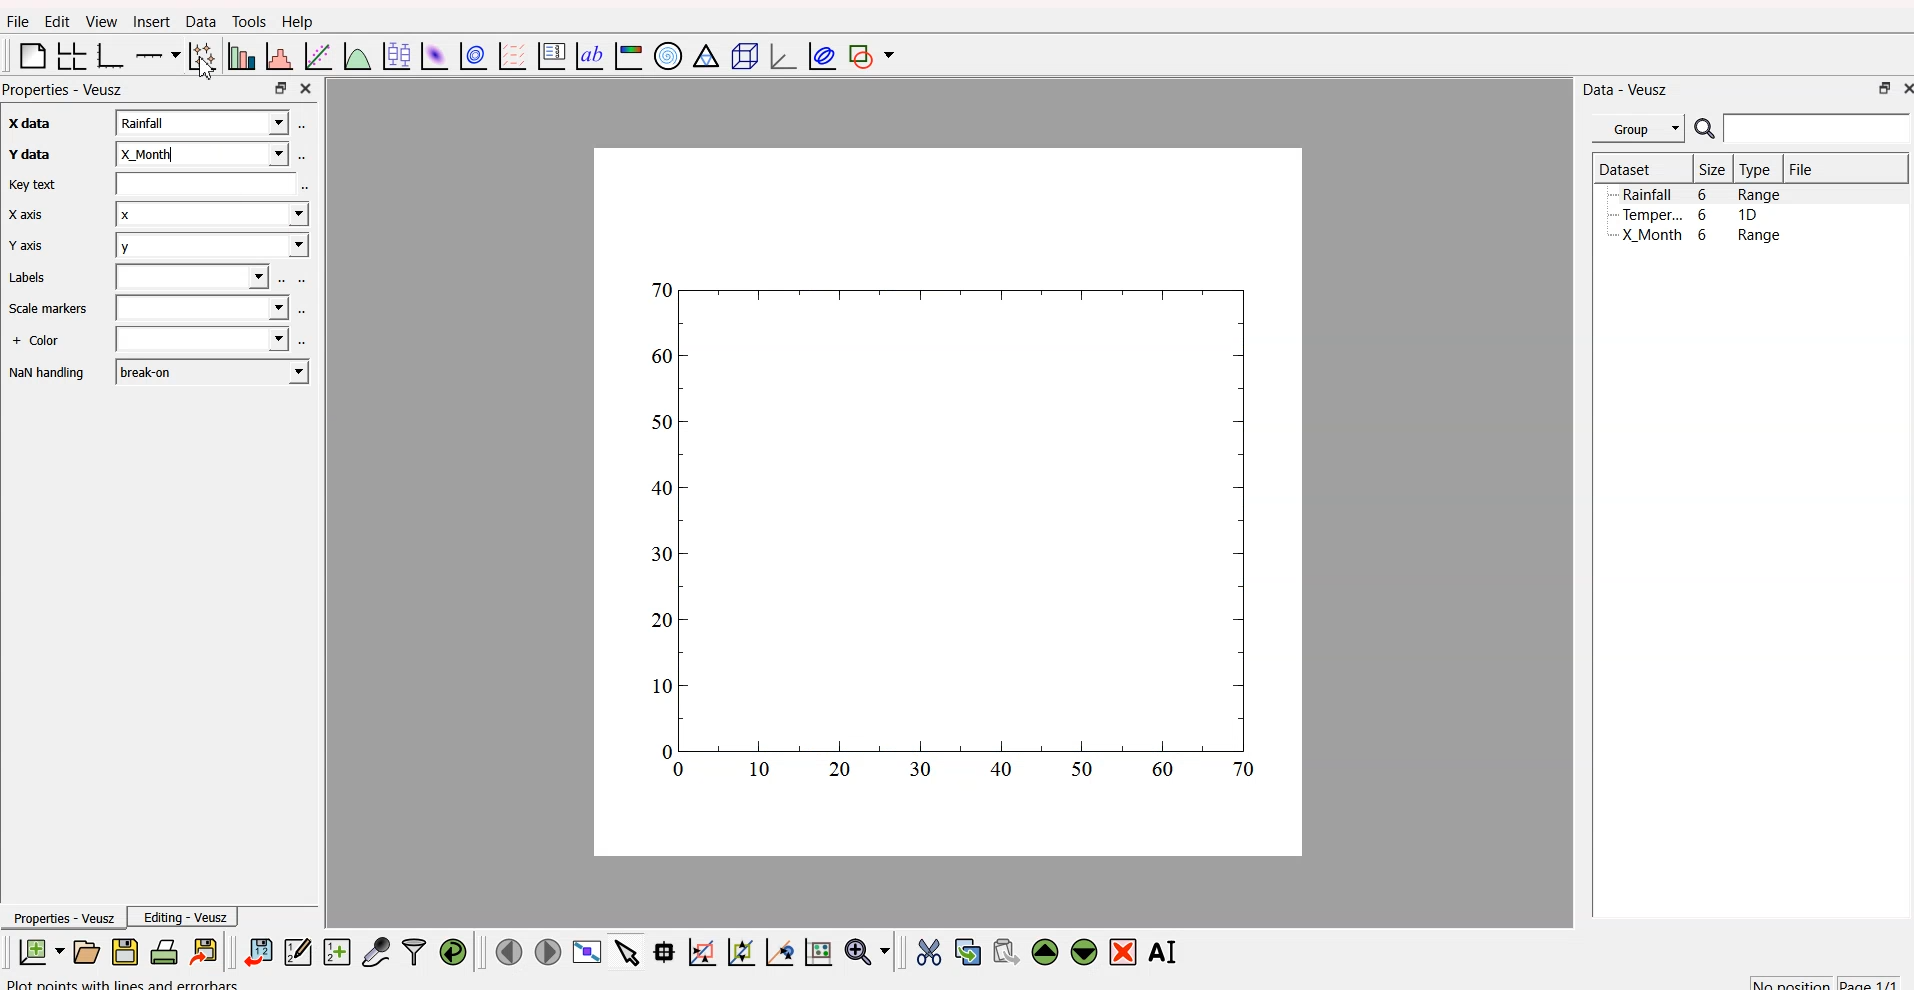  What do you see at coordinates (211, 71) in the screenshot?
I see `cursor` at bounding box center [211, 71].